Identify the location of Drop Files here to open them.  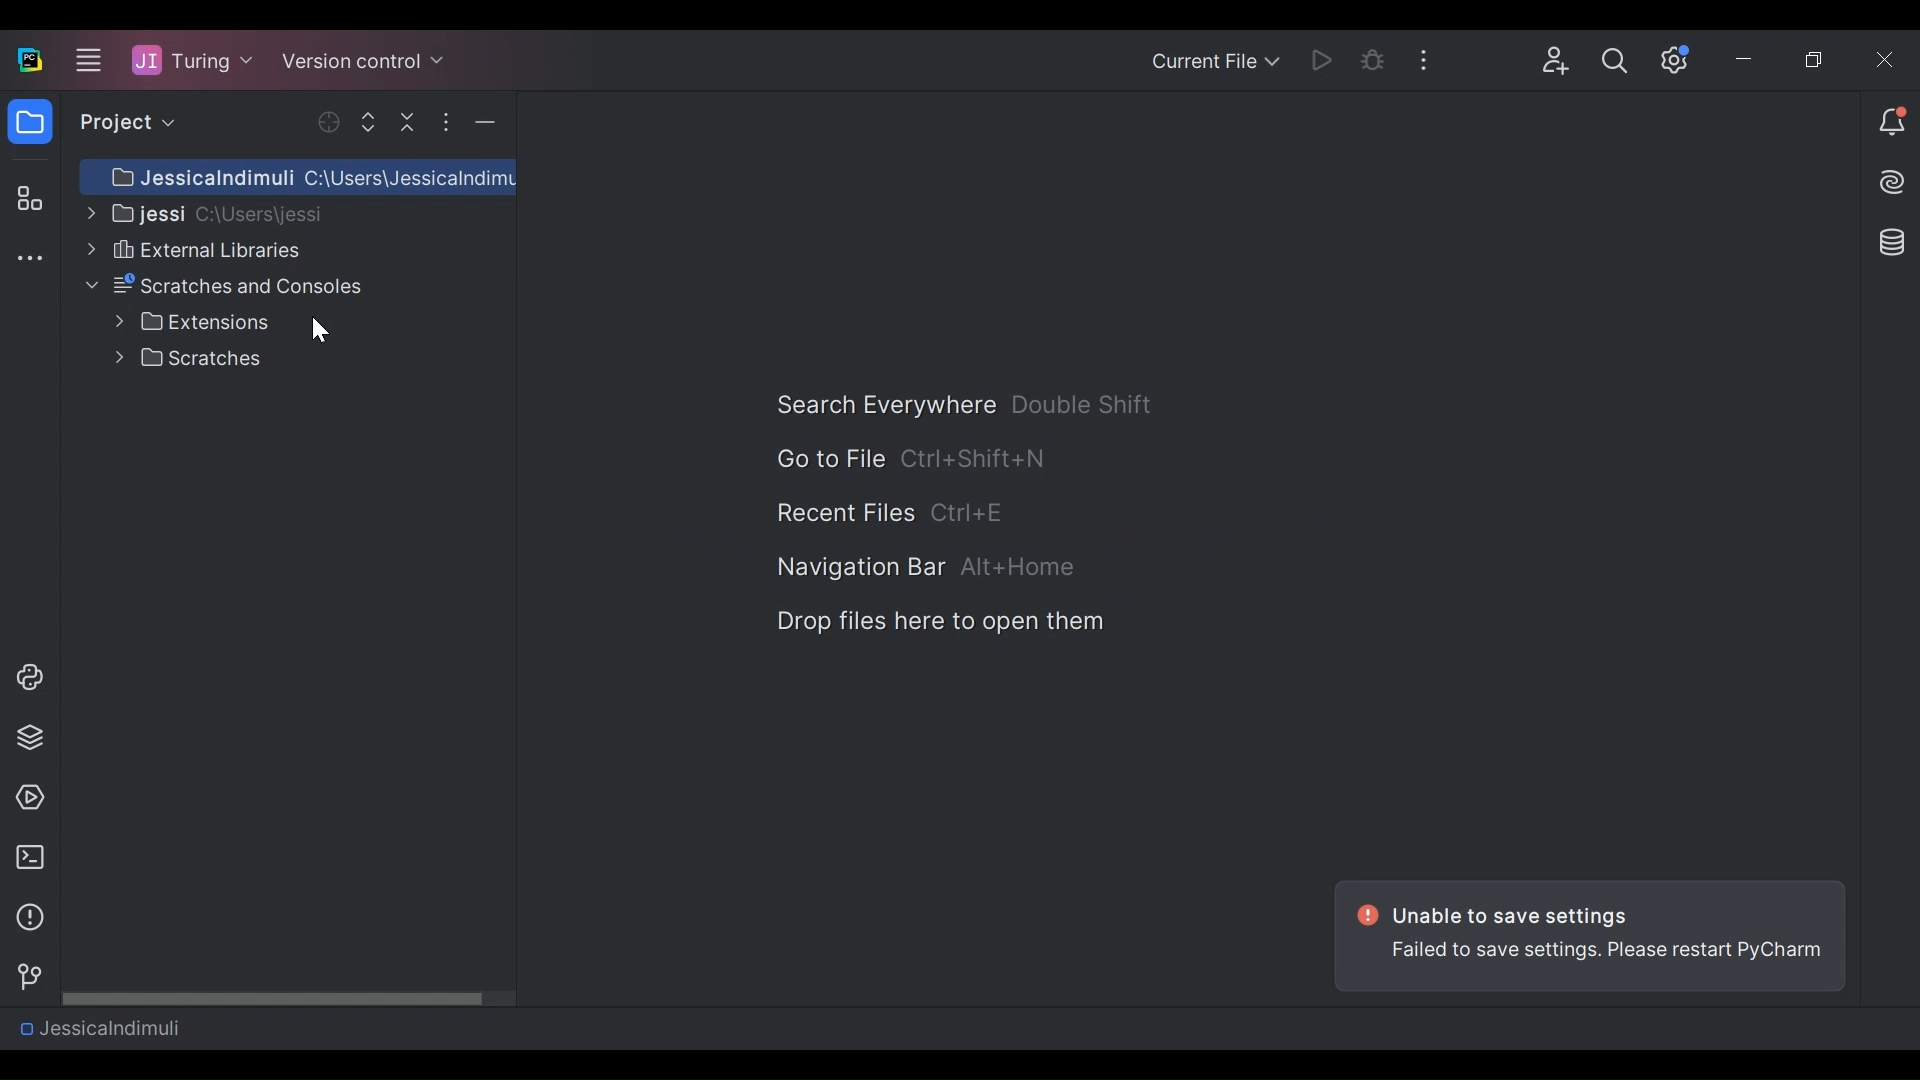
(938, 622).